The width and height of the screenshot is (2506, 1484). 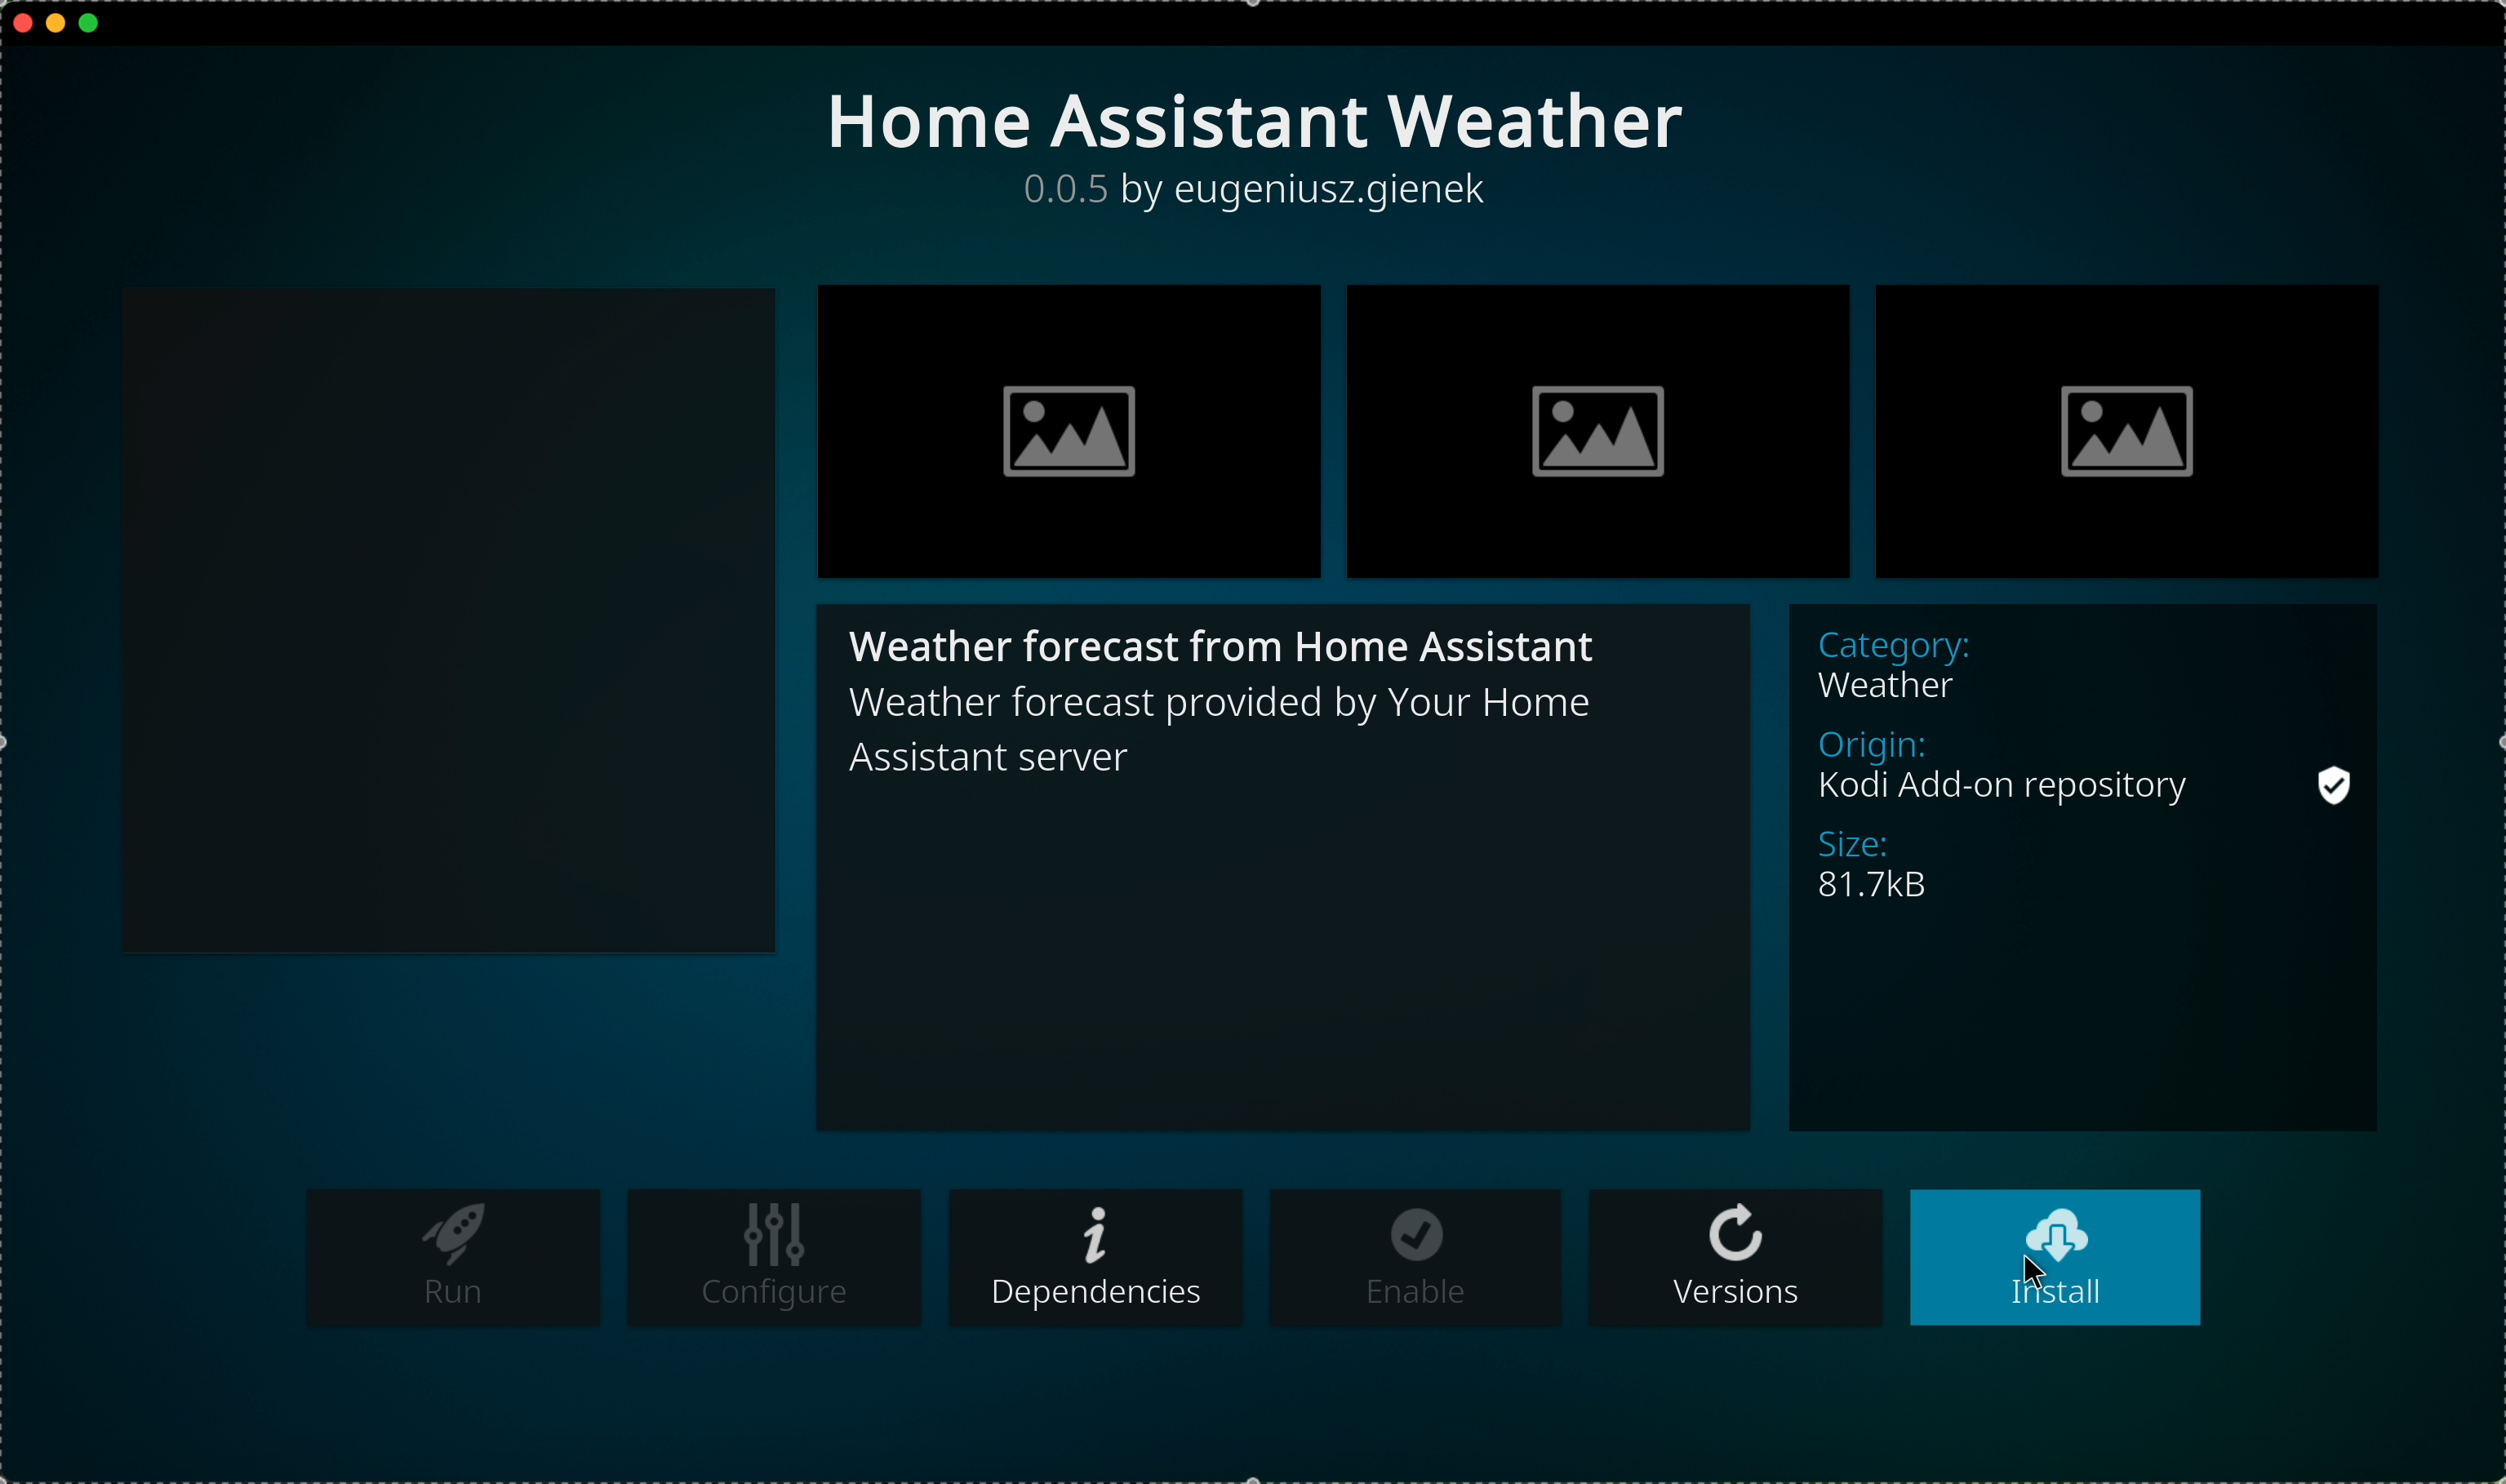 I want to click on click on install, so click(x=2055, y=1257).